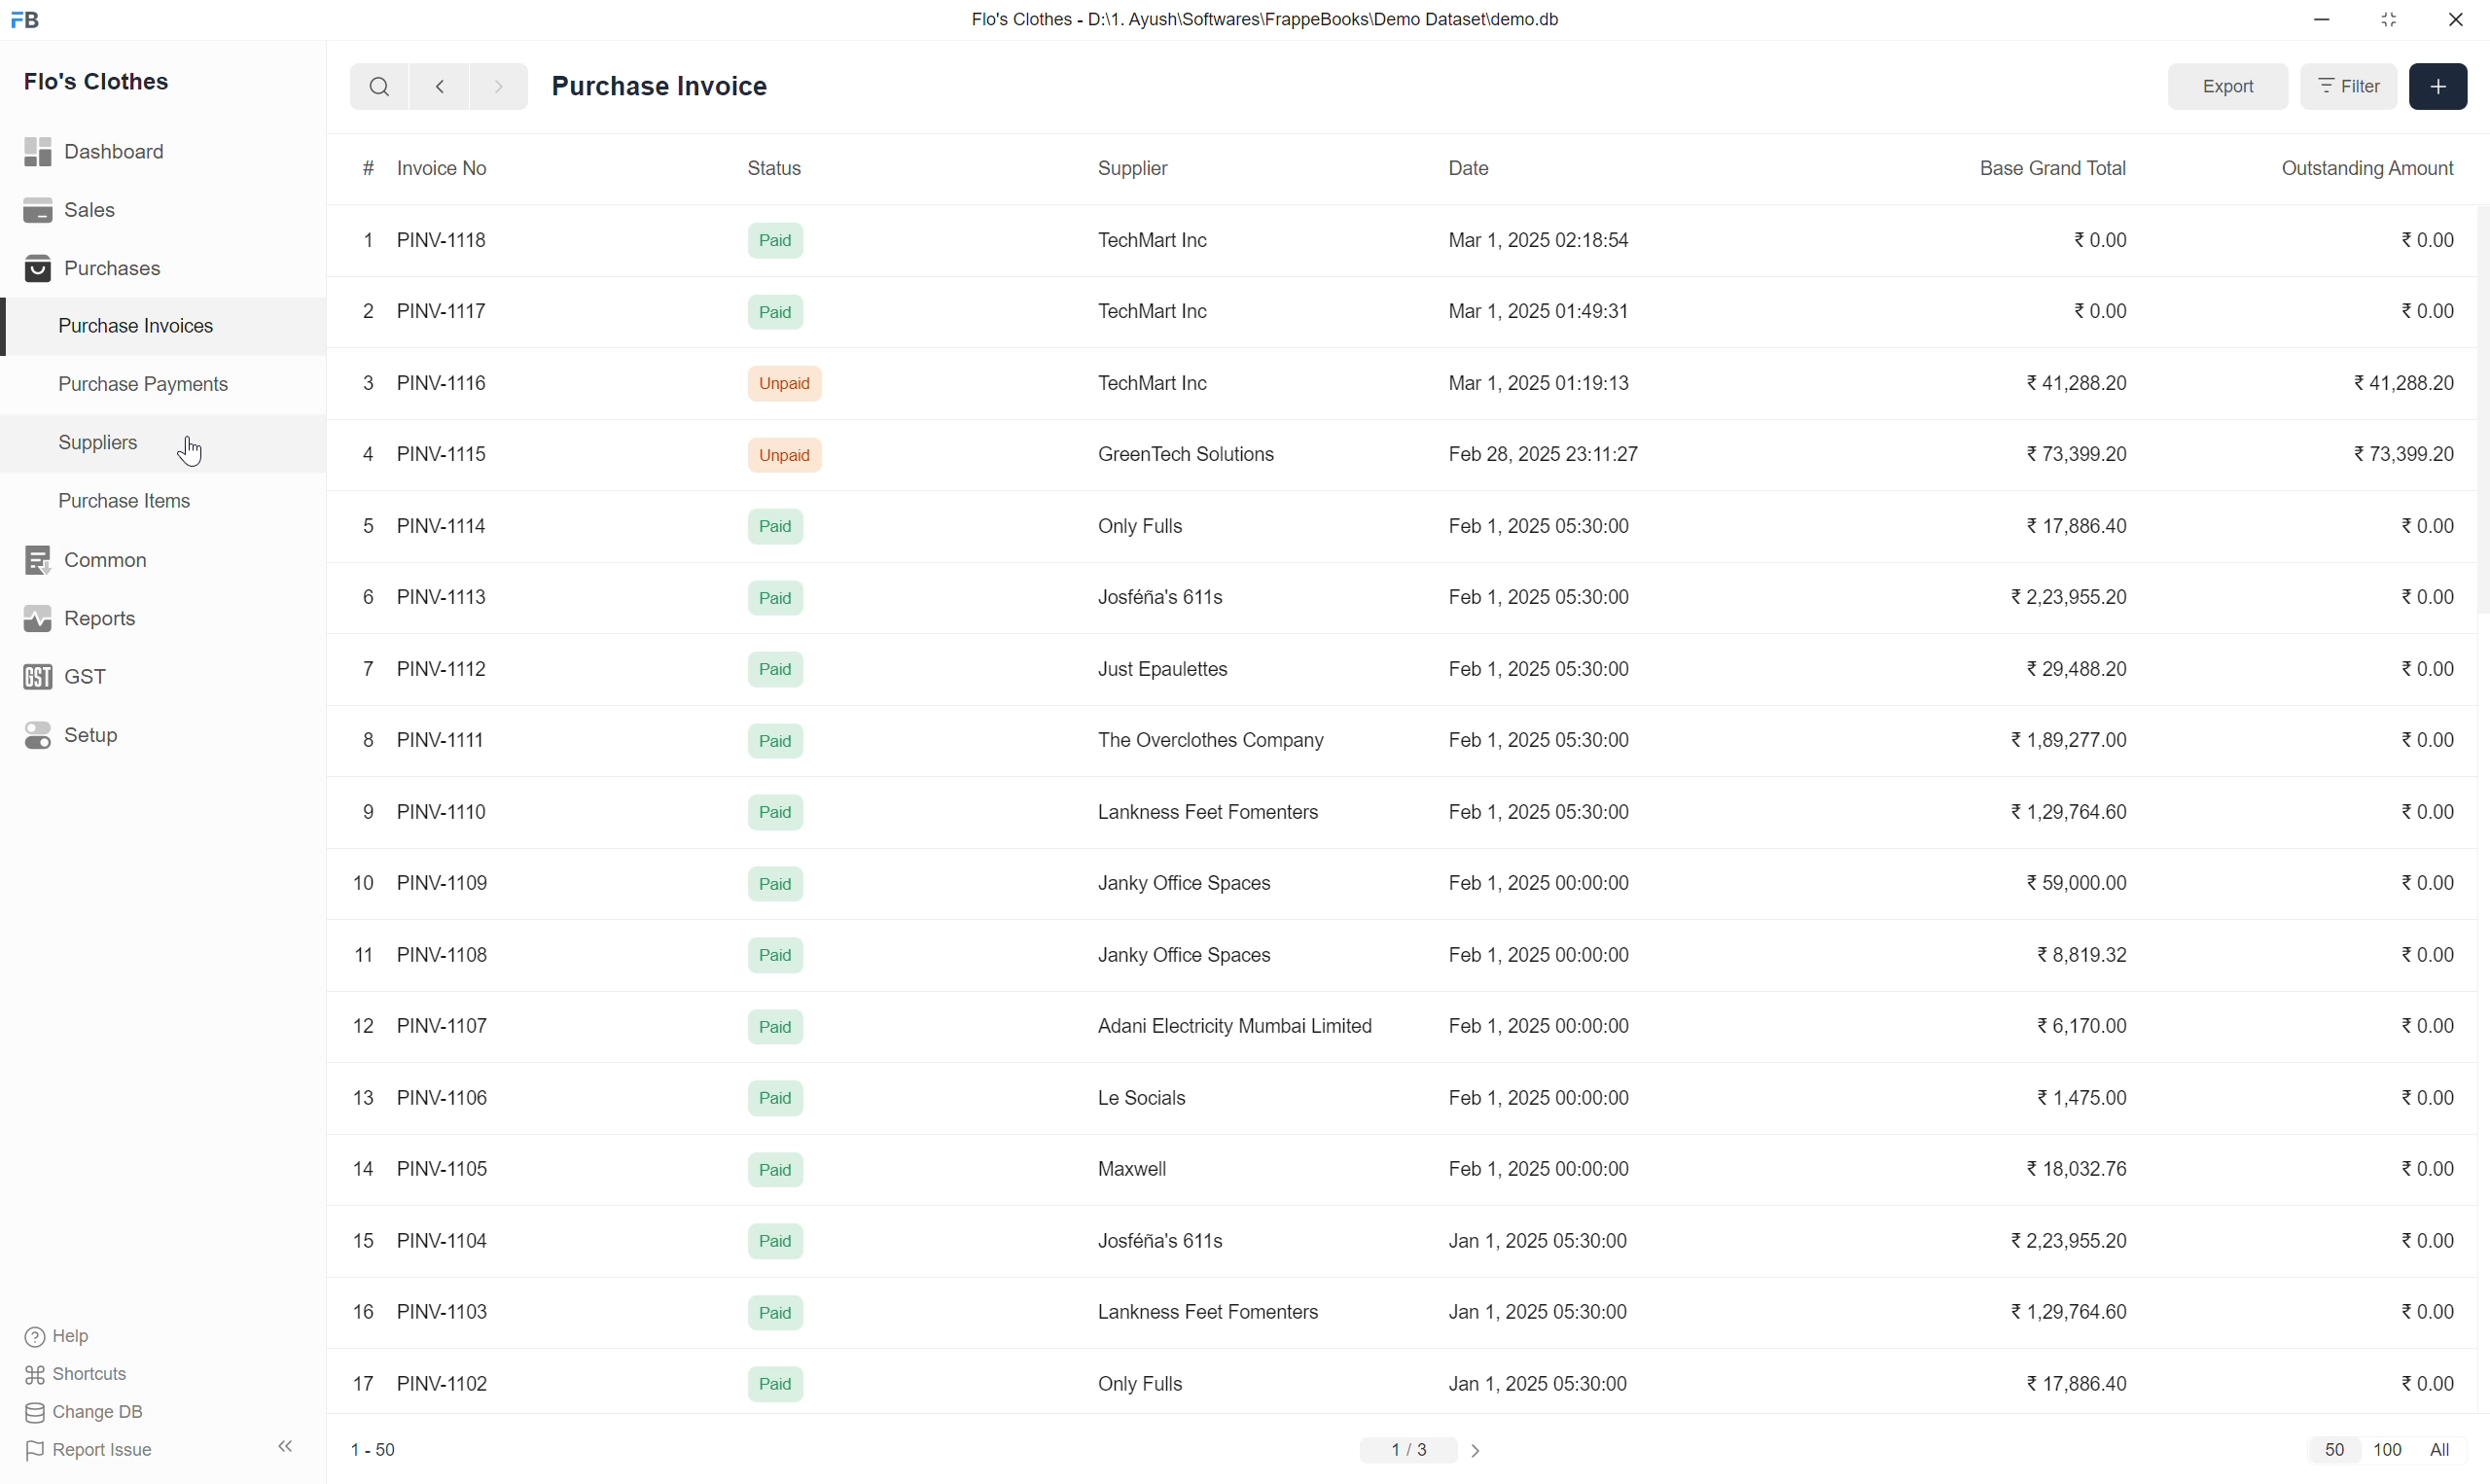 This screenshot has width=2490, height=1484. Describe the element at coordinates (66, 666) in the screenshot. I see `GST` at that location.